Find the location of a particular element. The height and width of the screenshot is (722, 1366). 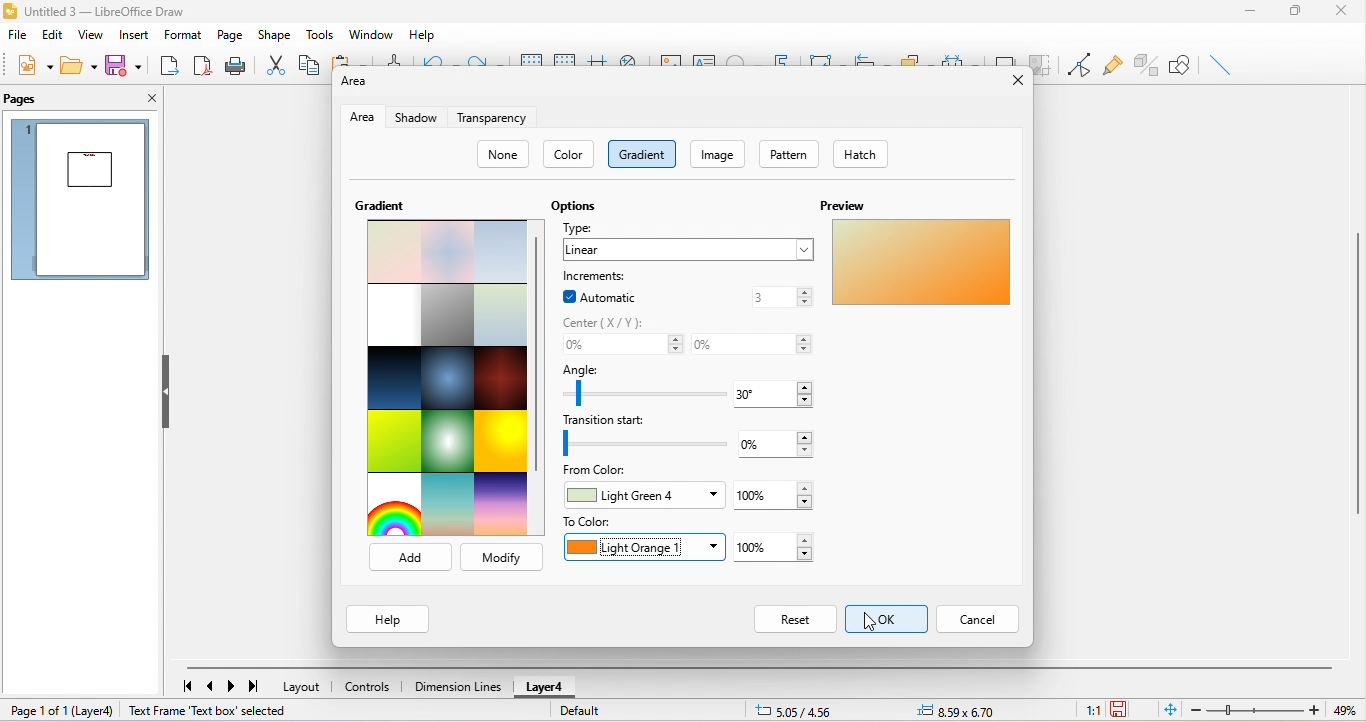

angle 30 degree  is located at coordinates (782, 393).